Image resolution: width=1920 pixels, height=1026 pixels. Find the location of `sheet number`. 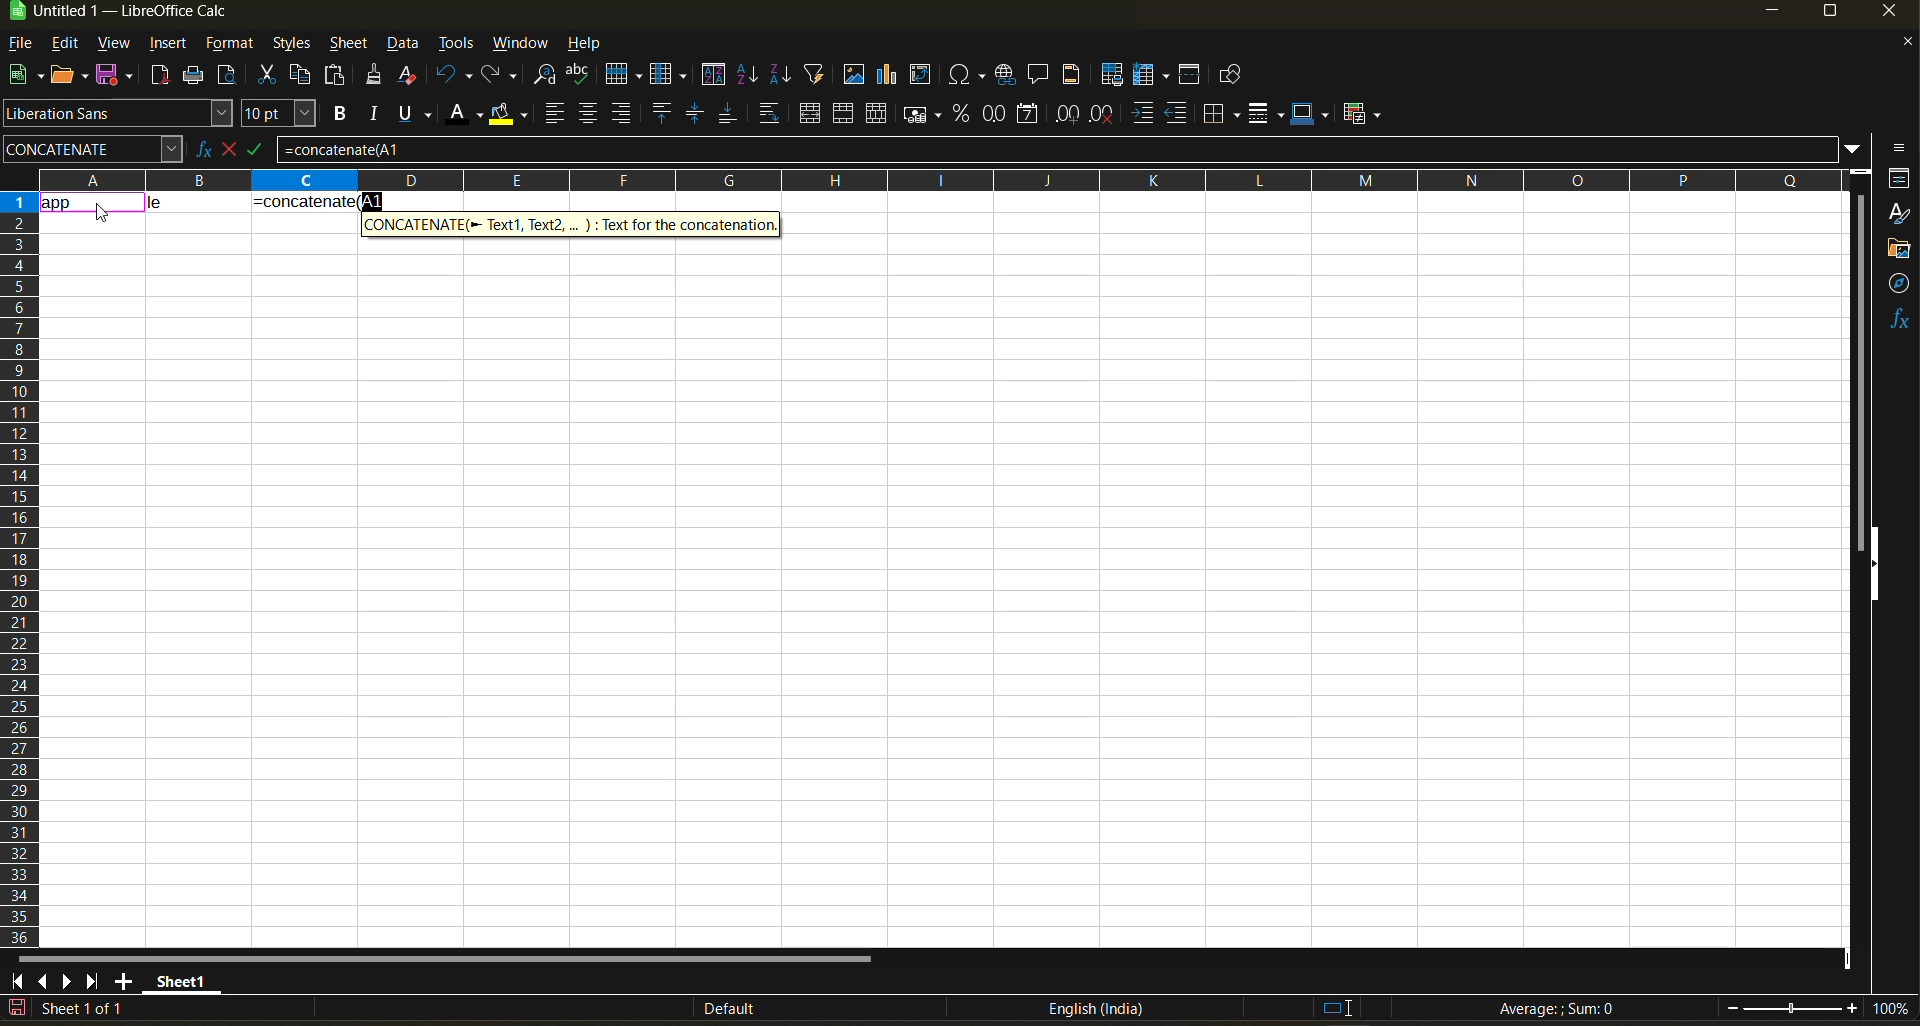

sheet number is located at coordinates (88, 1008).